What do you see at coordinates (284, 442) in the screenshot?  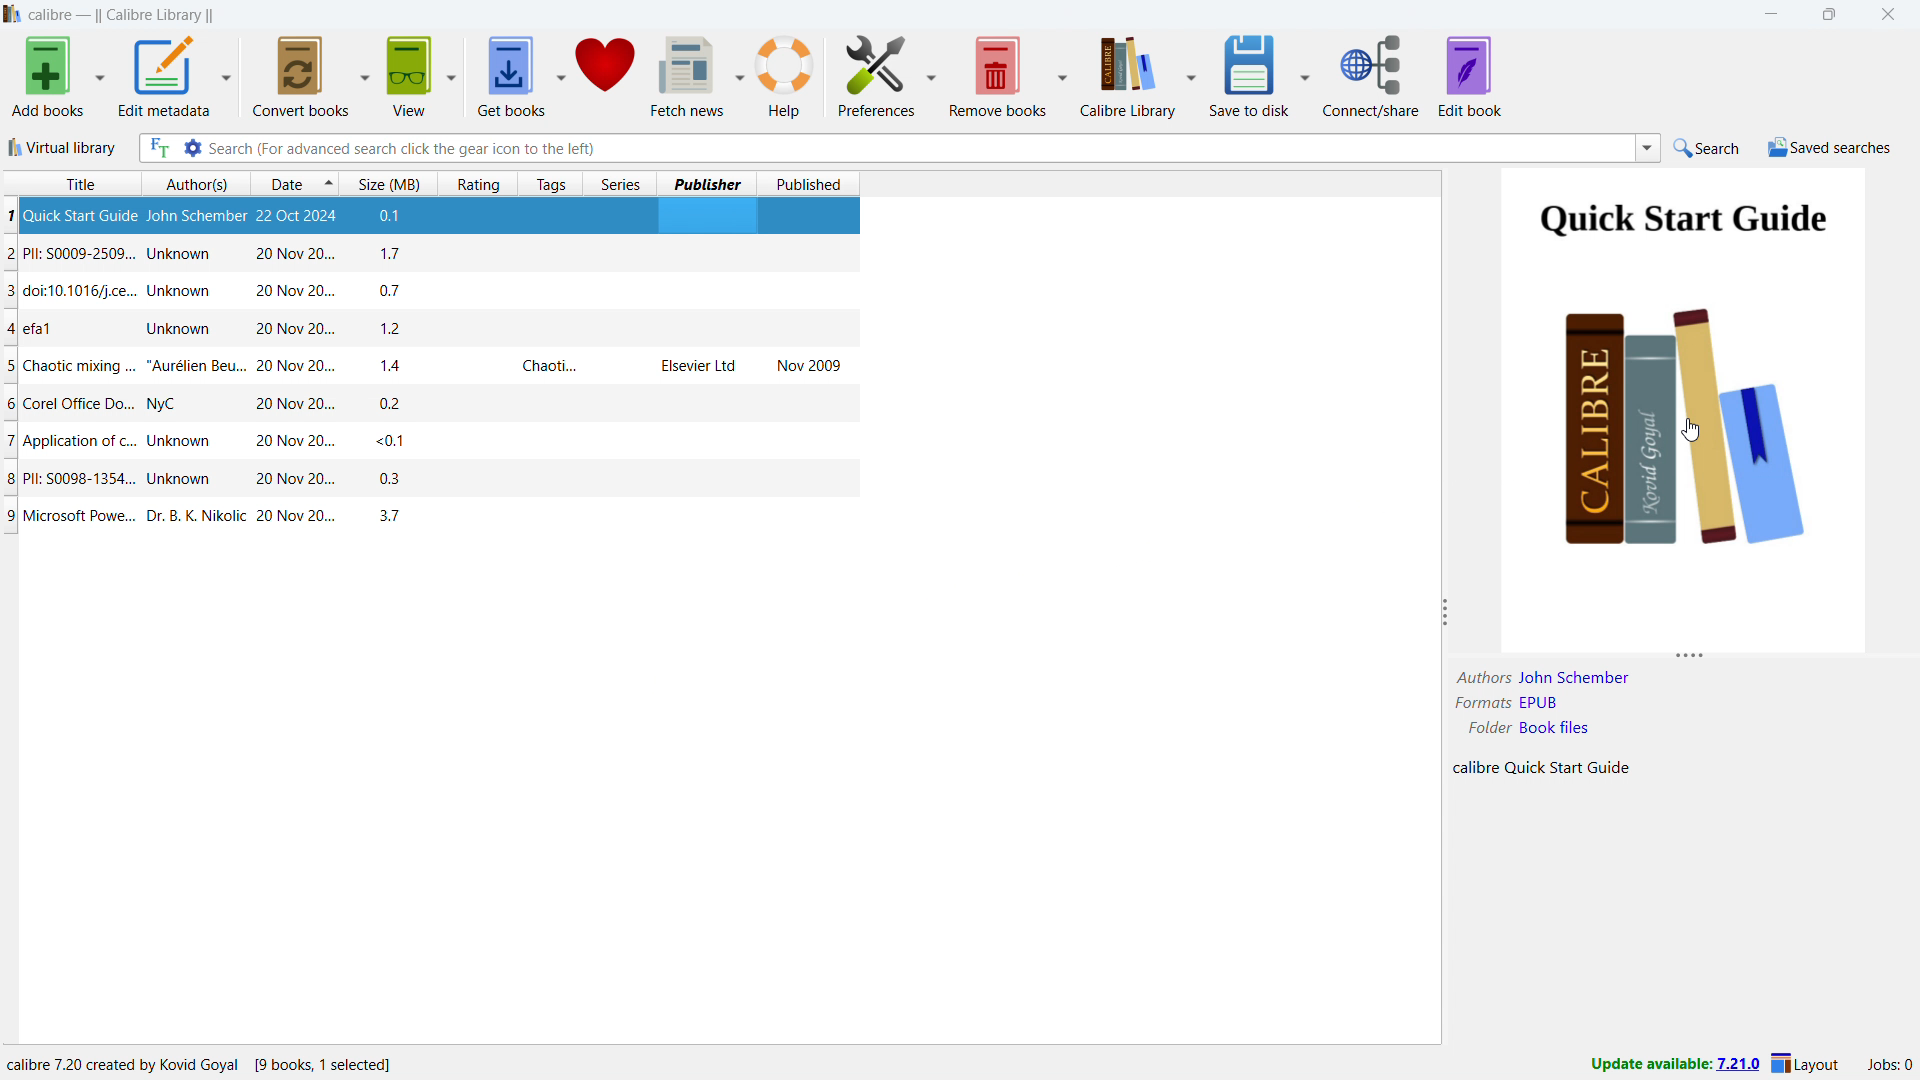 I see `20 Nov 20..` at bounding box center [284, 442].